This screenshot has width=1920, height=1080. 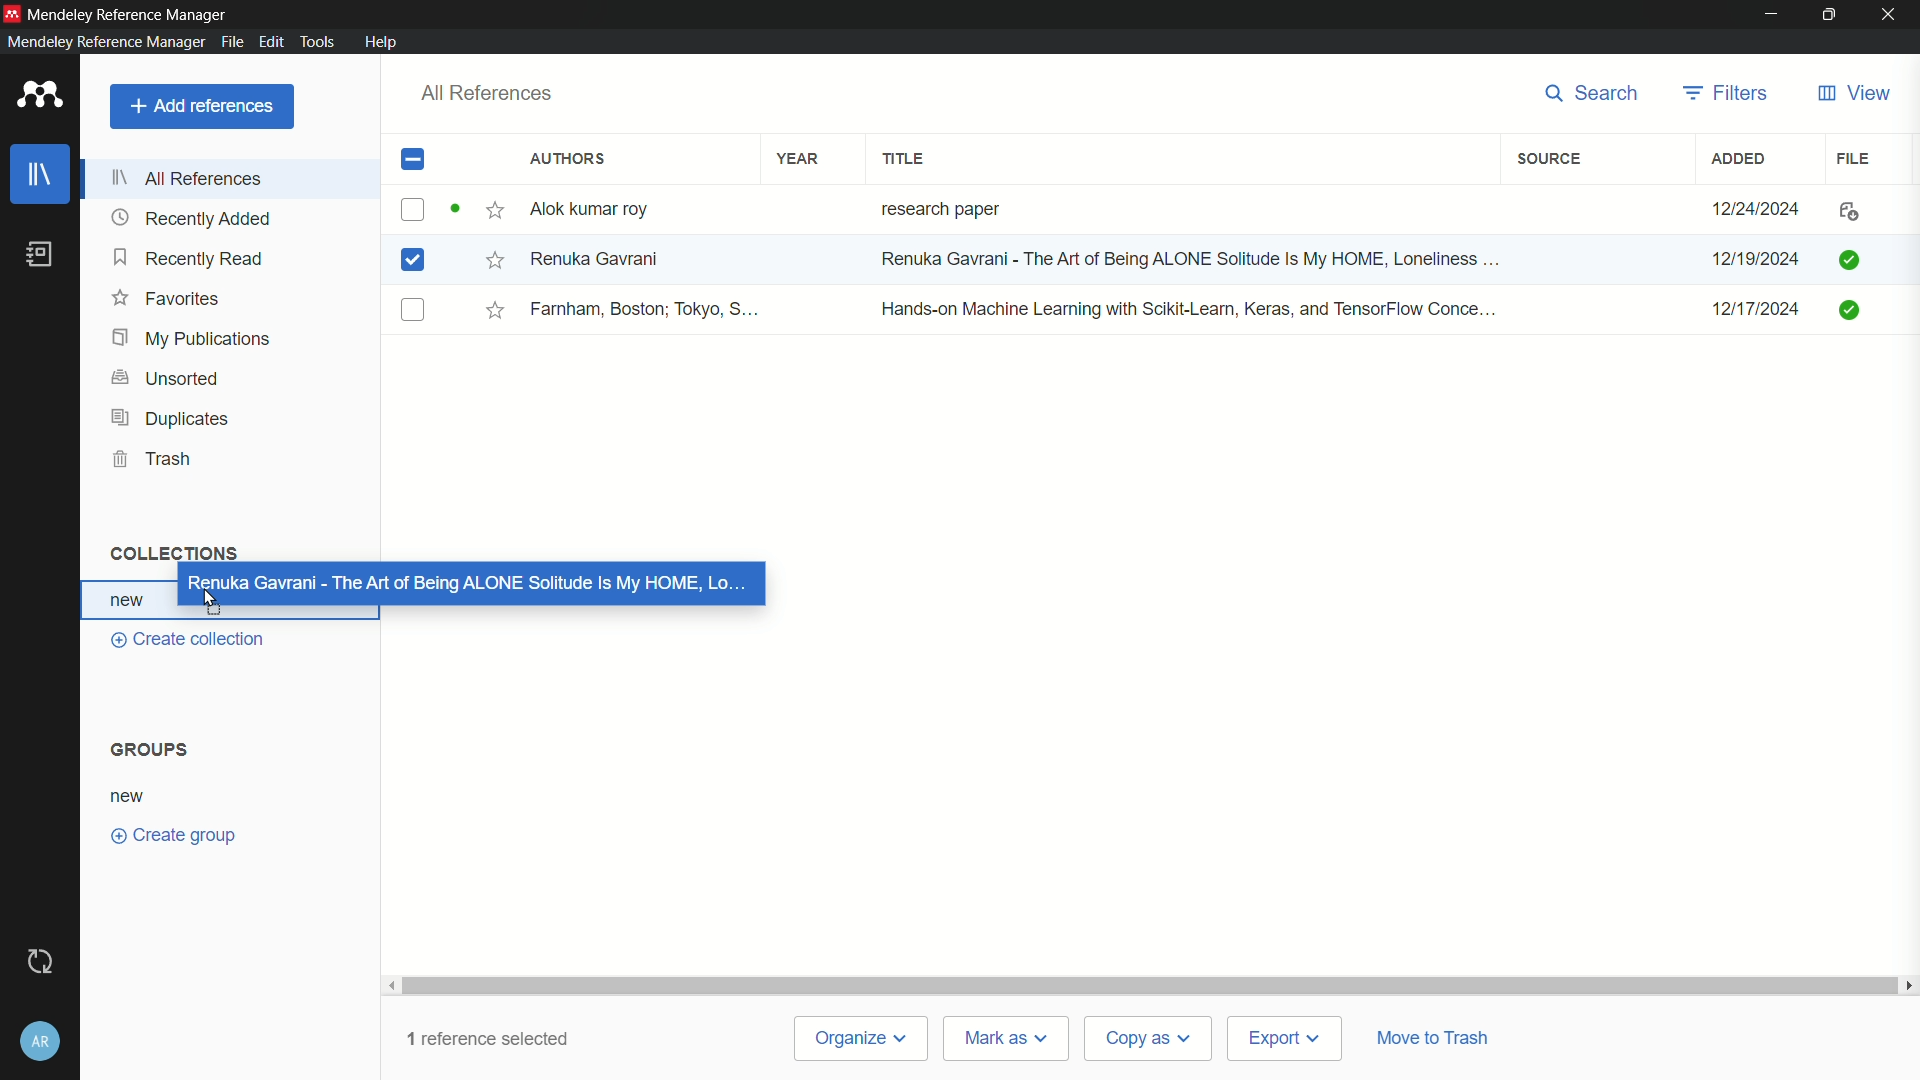 I want to click on added, so click(x=1739, y=160).